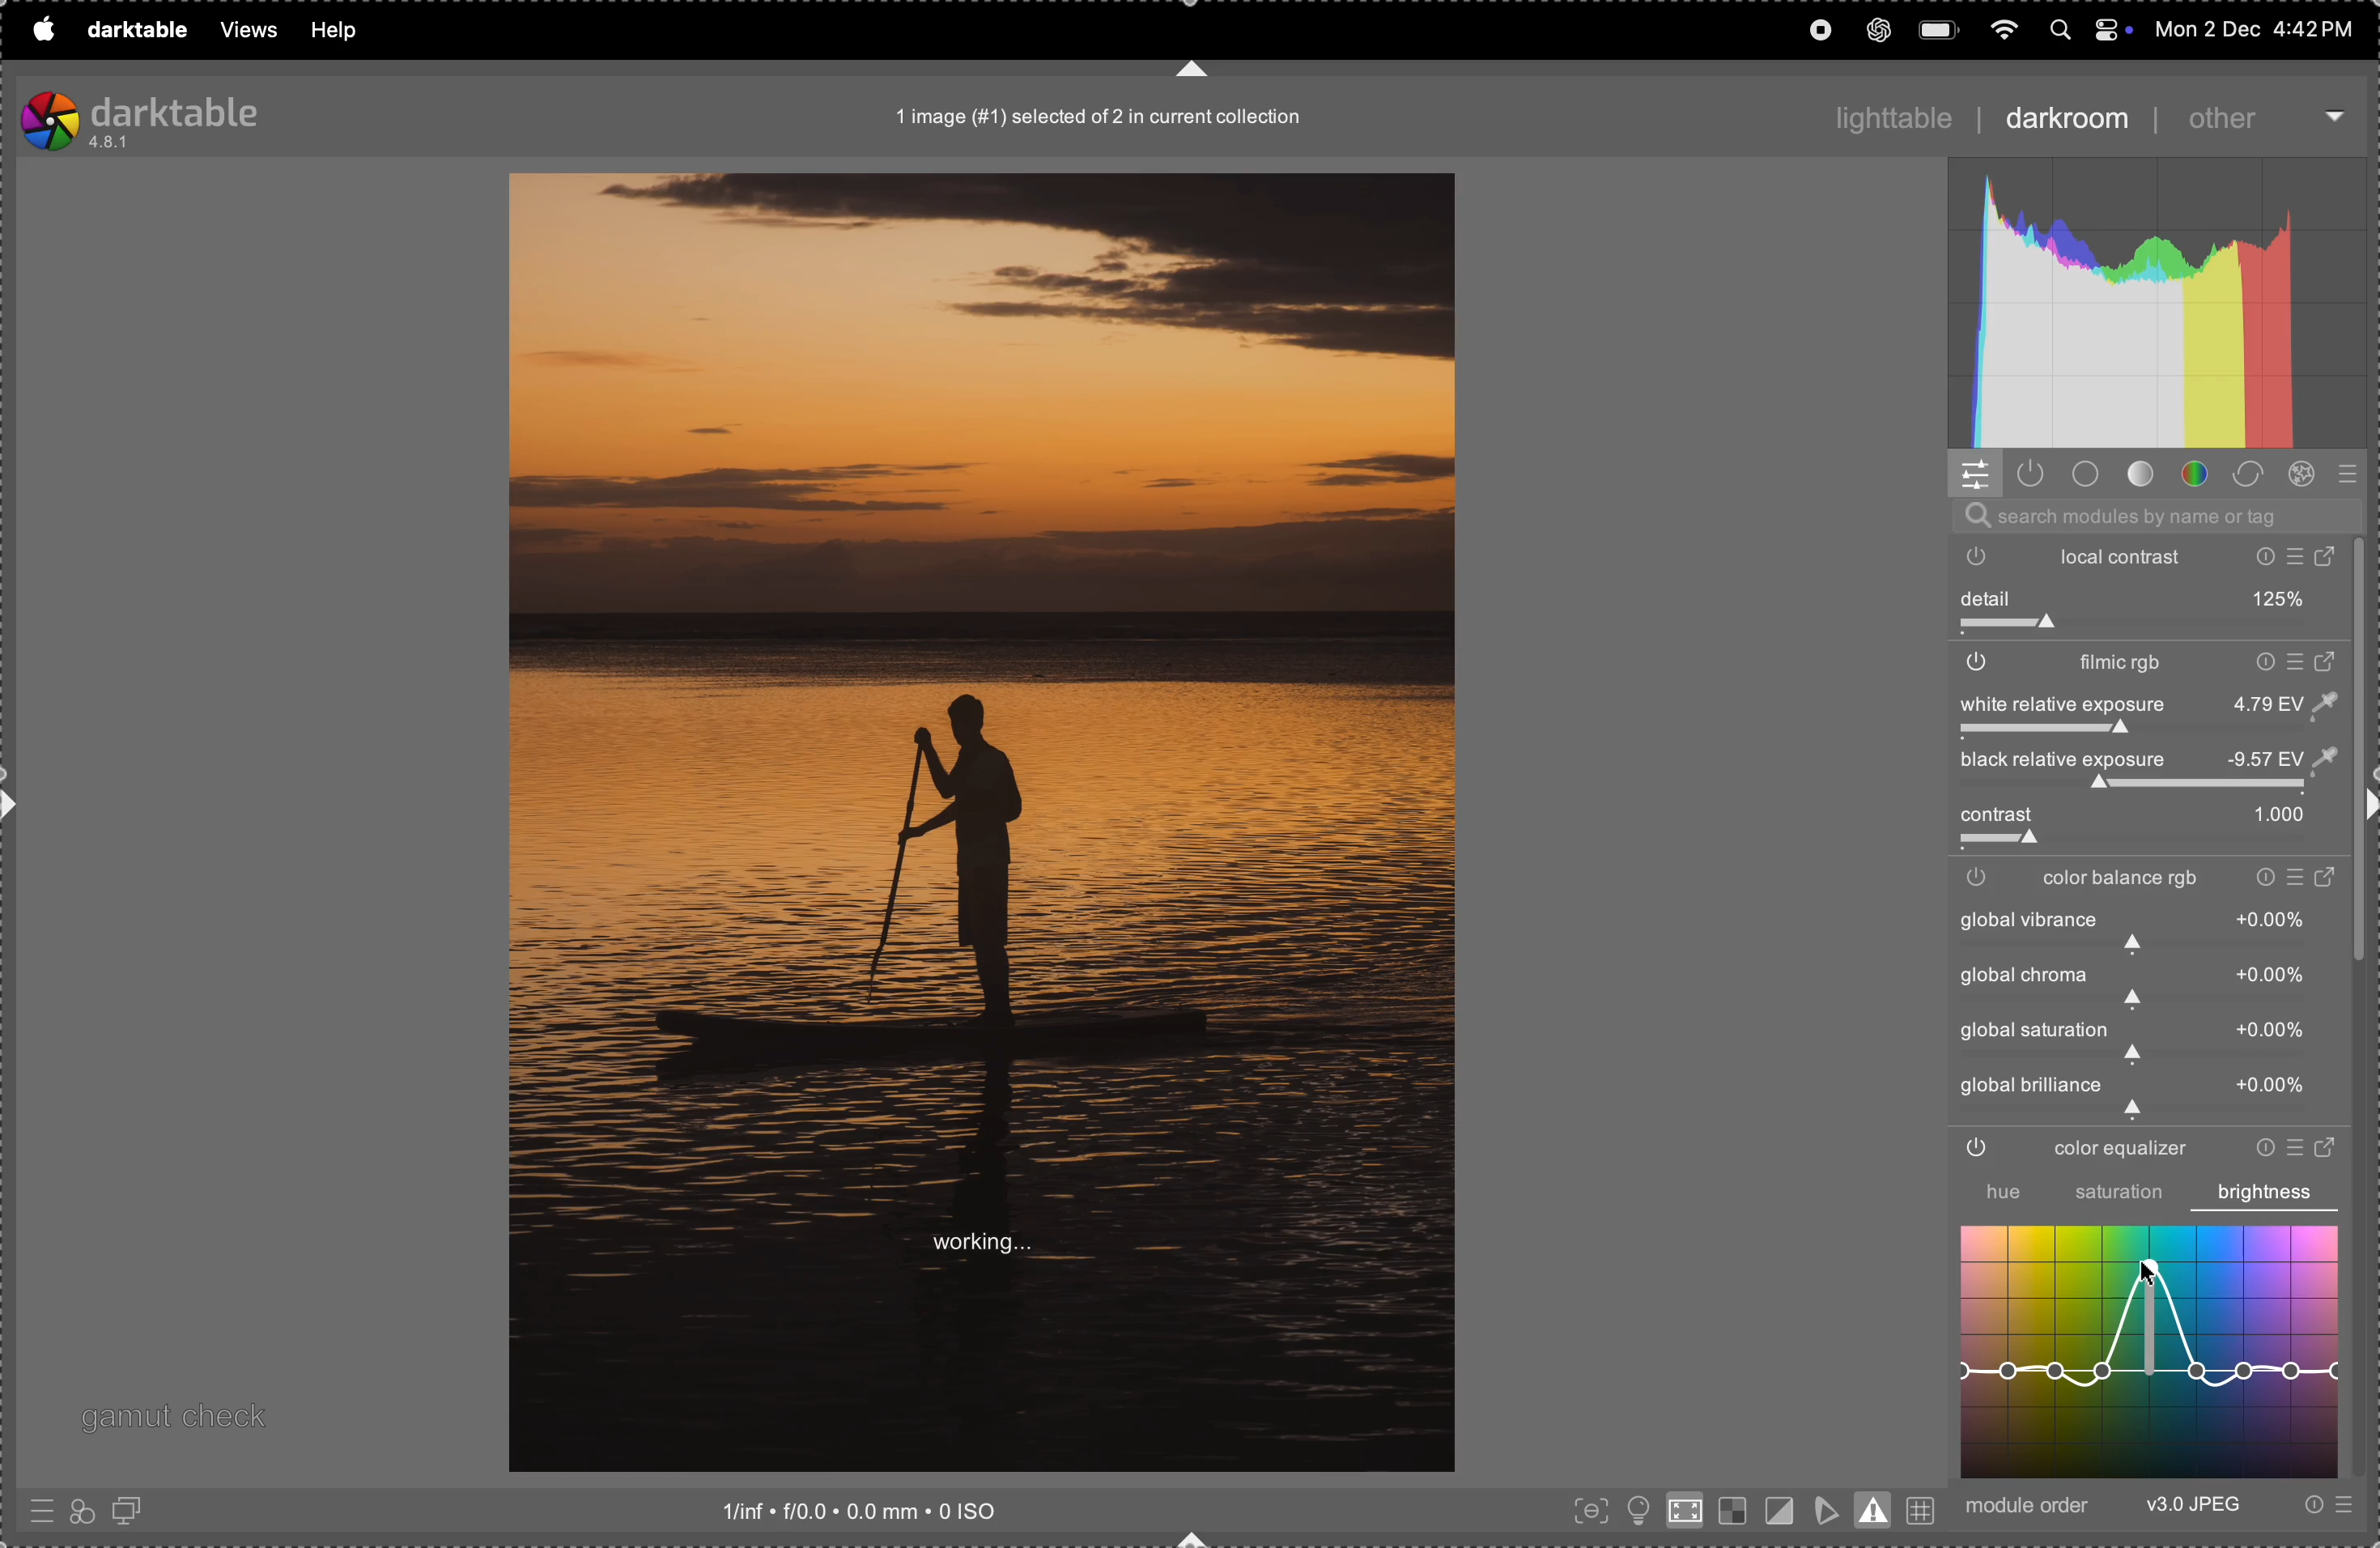  What do you see at coordinates (2148, 843) in the screenshot?
I see `toggle bar` at bounding box center [2148, 843].